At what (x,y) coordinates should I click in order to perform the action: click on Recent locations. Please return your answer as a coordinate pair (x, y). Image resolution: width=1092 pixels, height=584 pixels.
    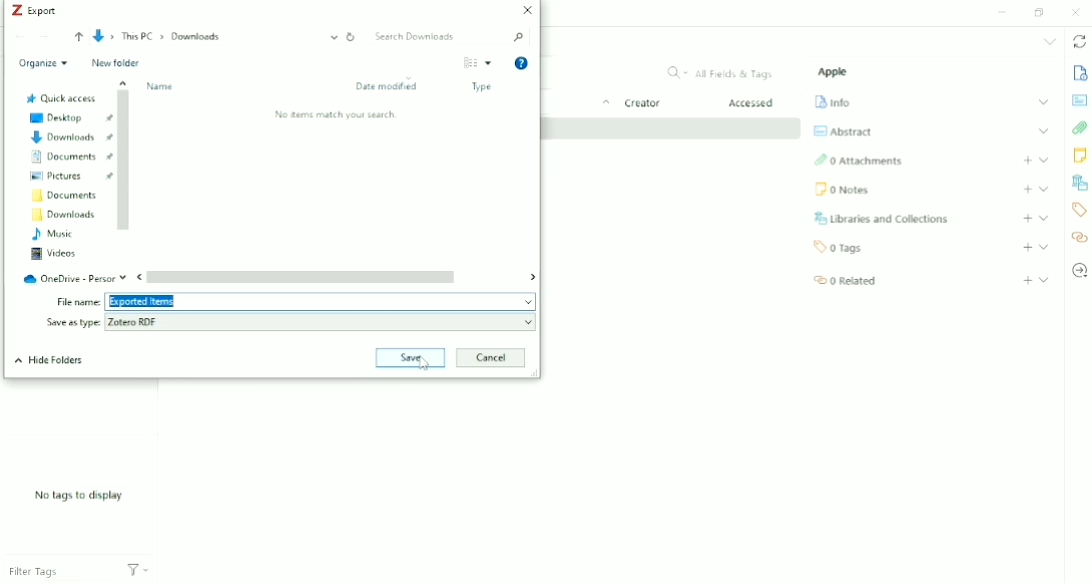
    Looking at the image, I should click on (61, 37).